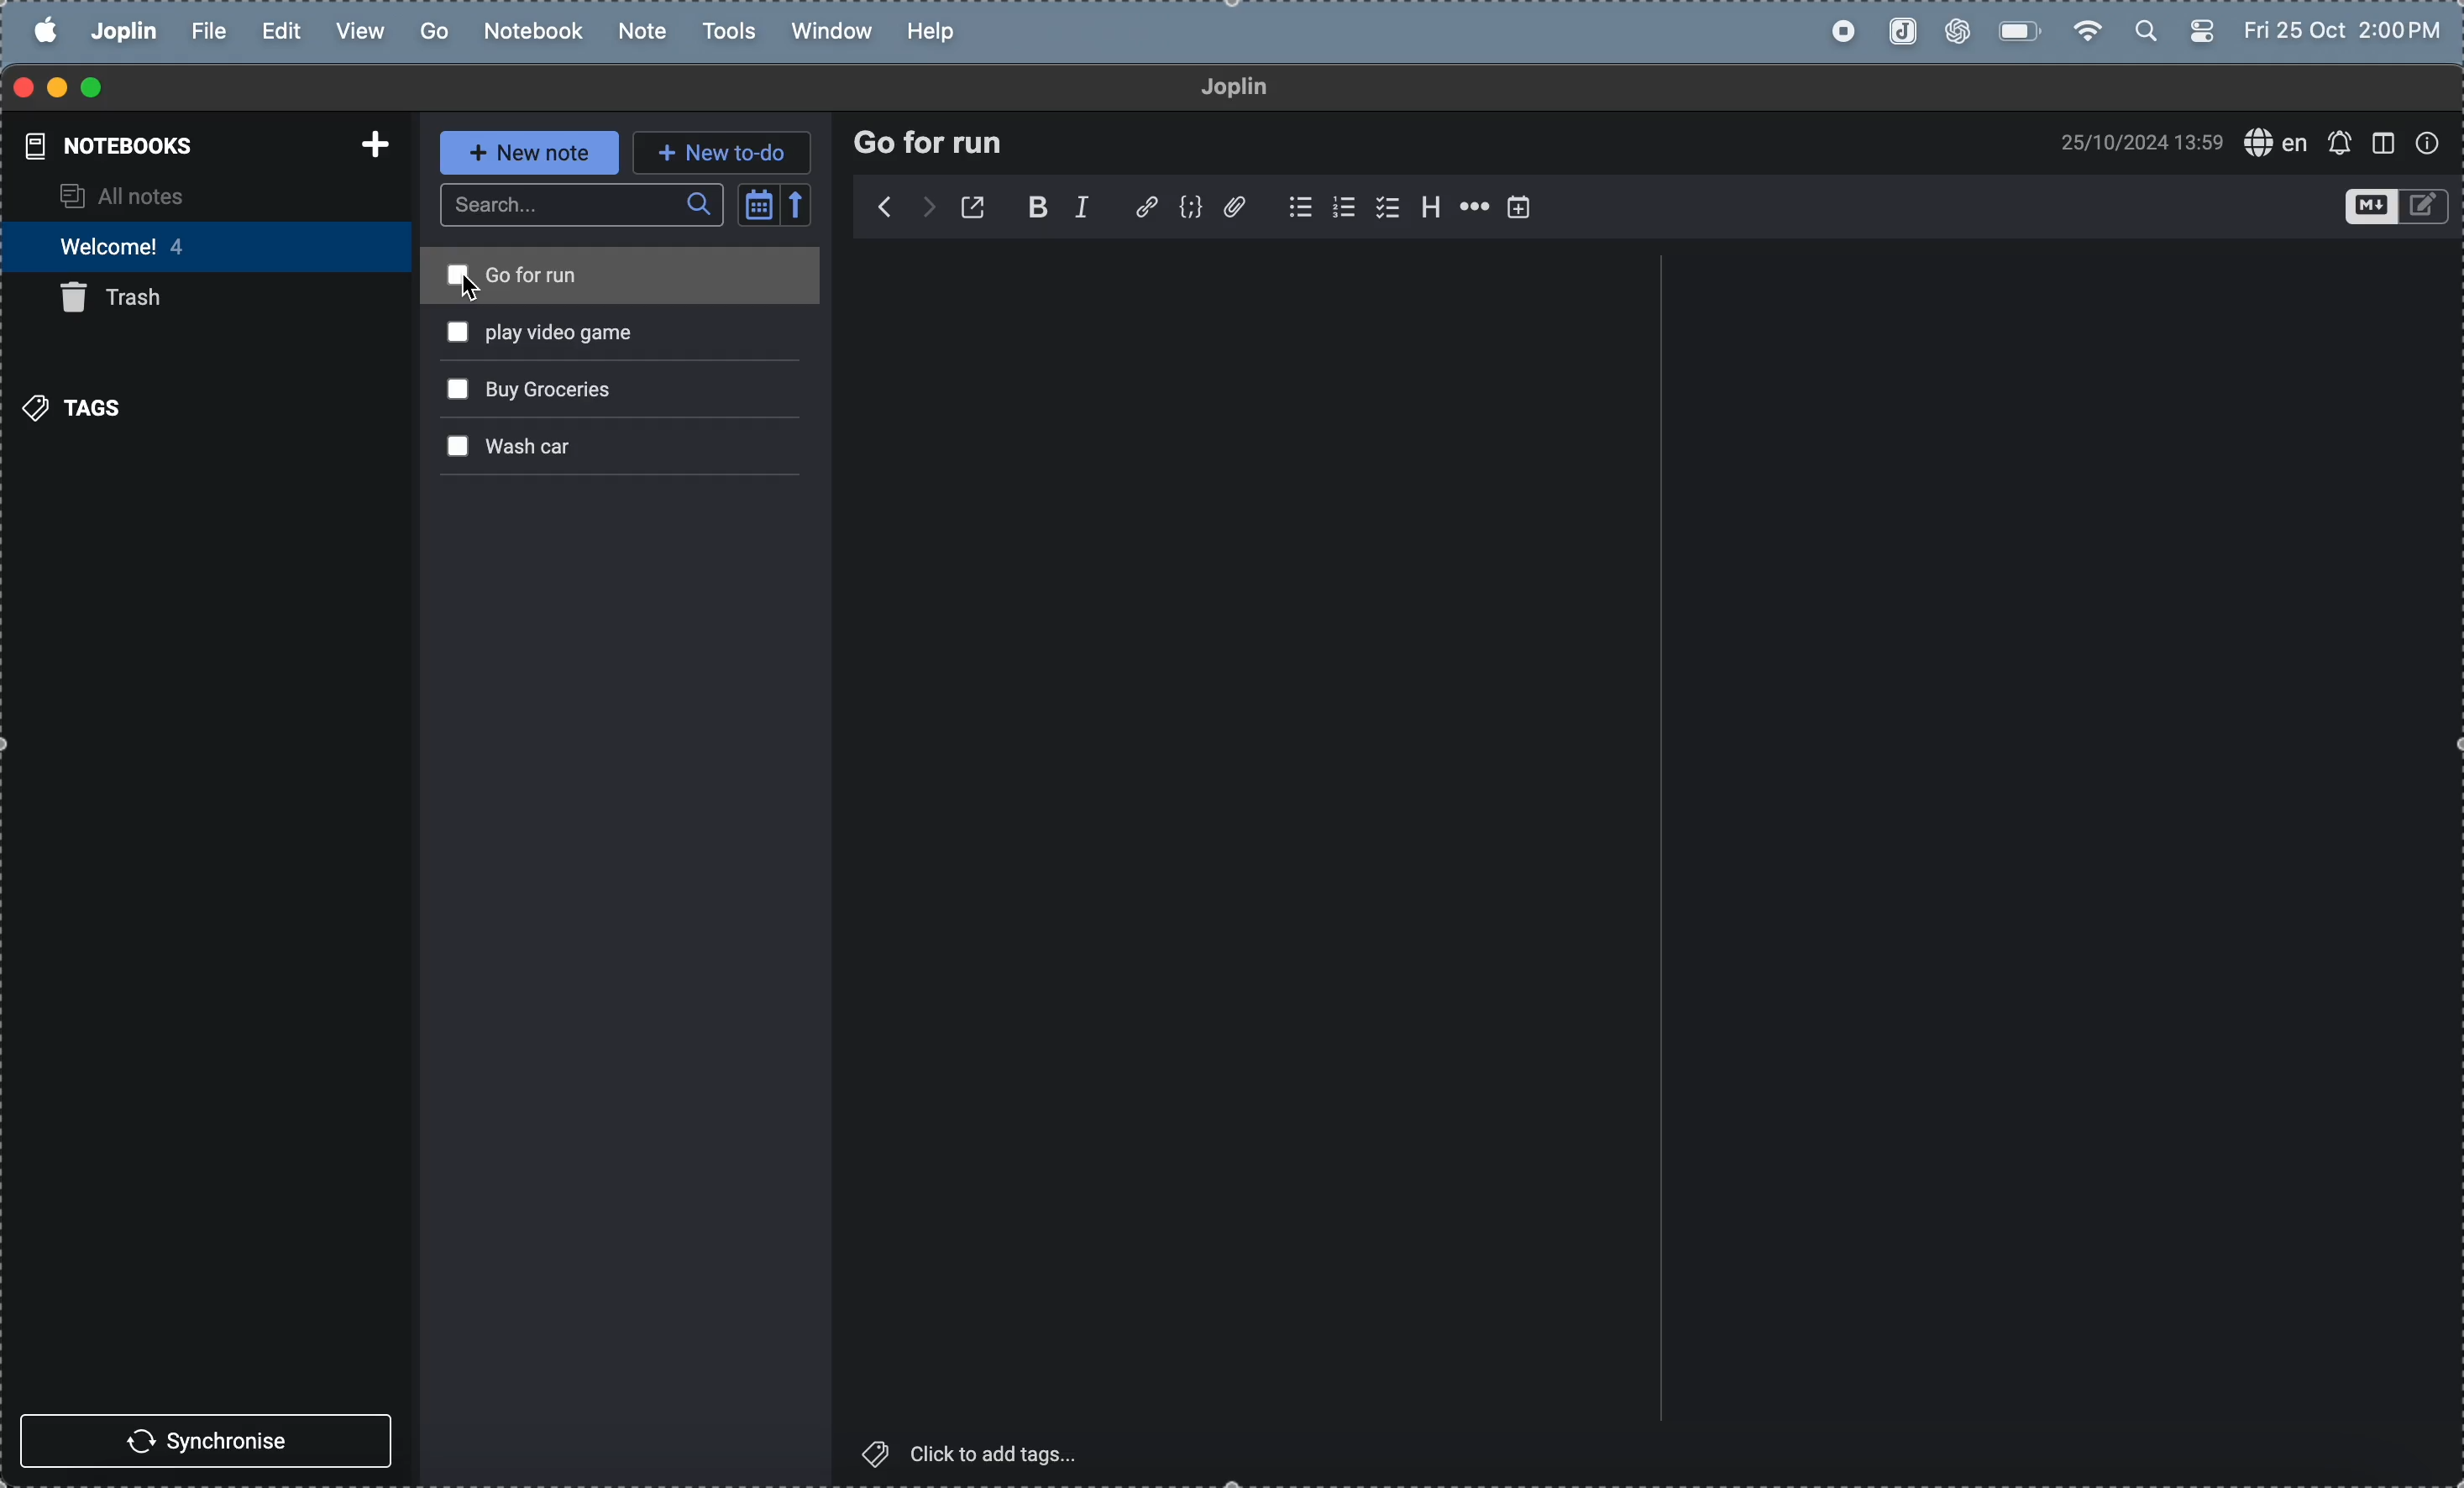 The image size is (2464, 1488). I want to click on battery, so click(2019, 33).